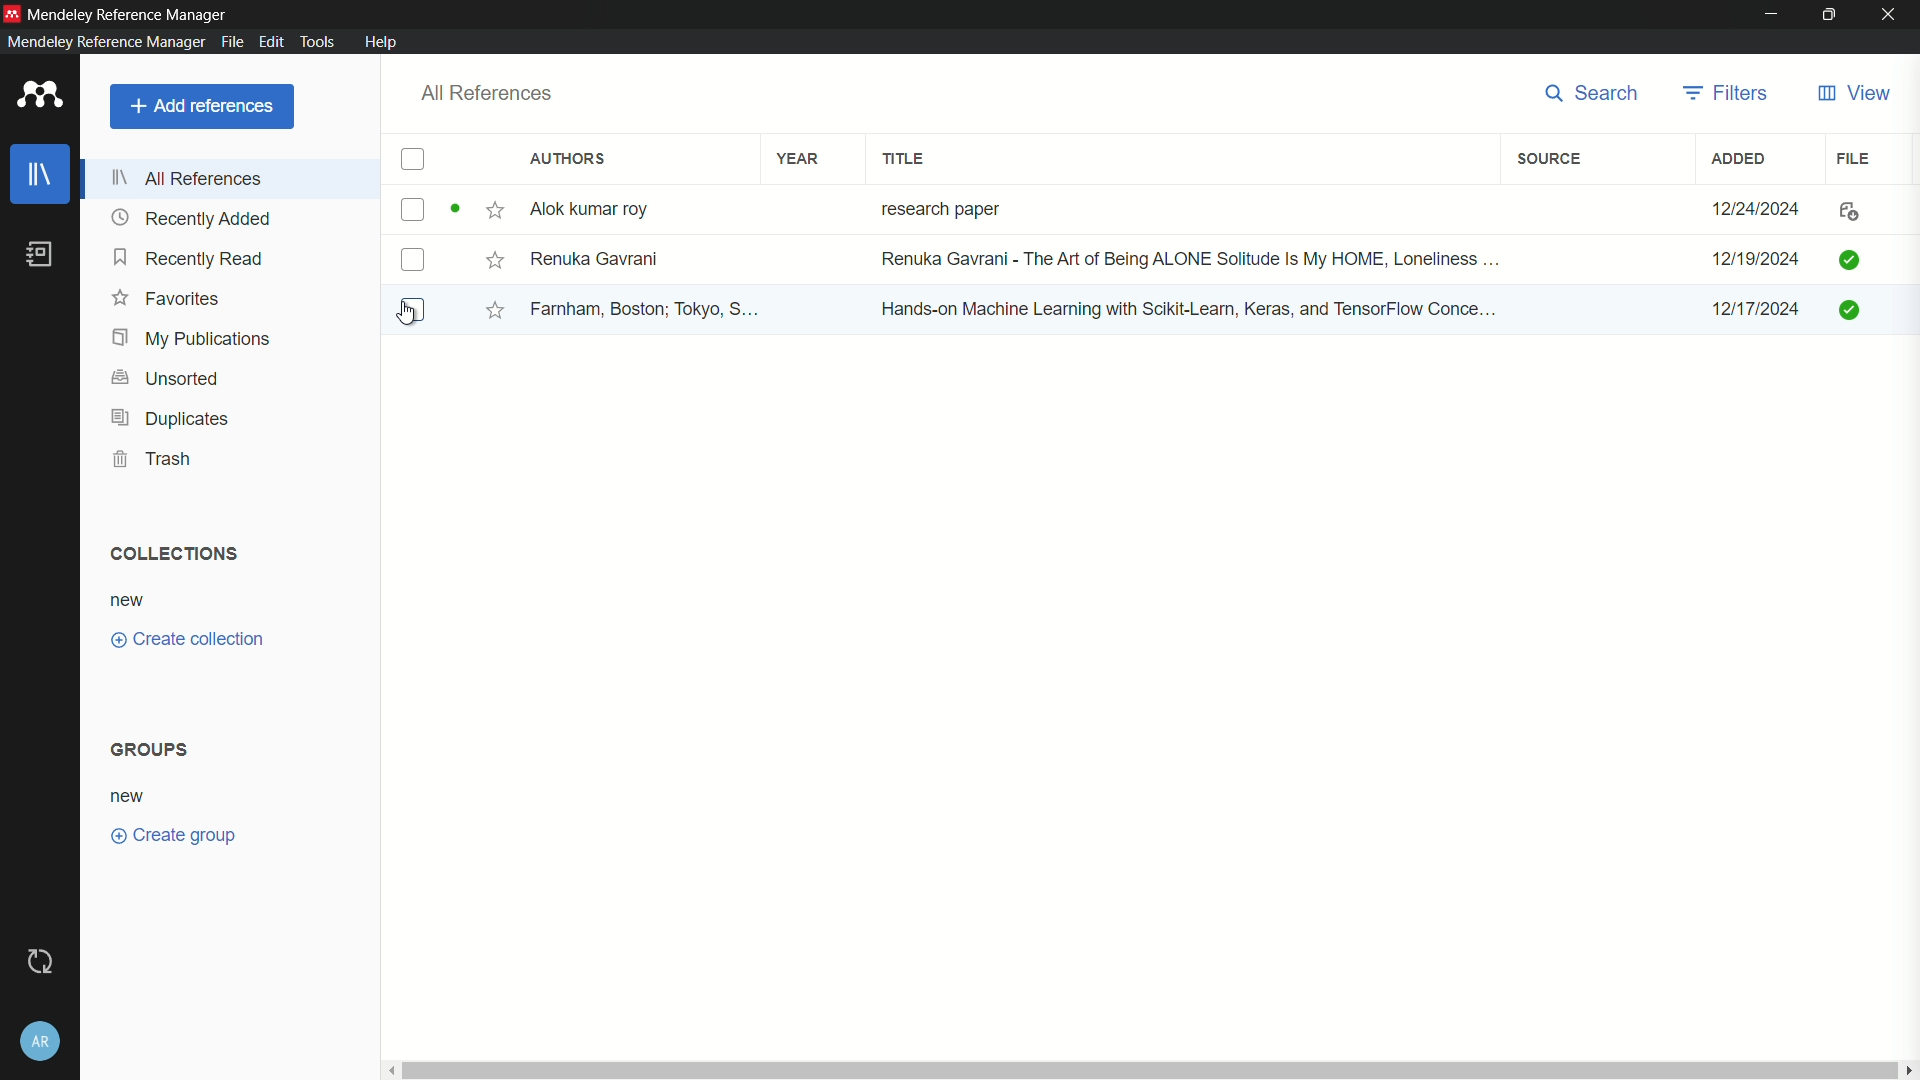  Describe the element at coordinates (40, 254) in the screenshot. I see `book` at that location.